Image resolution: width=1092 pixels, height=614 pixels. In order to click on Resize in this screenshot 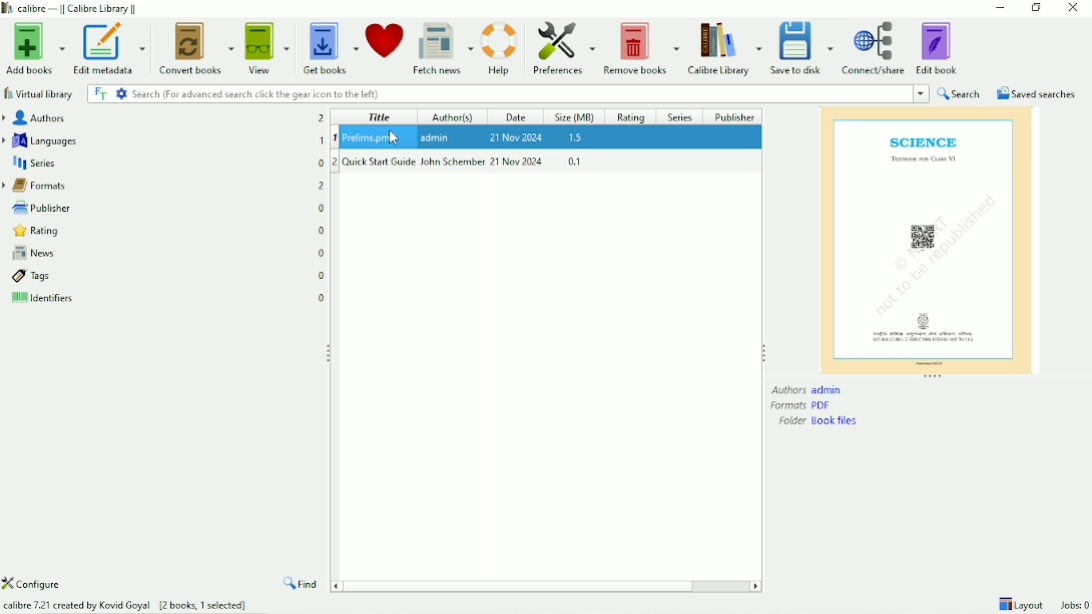, I will do `click(764, 352)`.